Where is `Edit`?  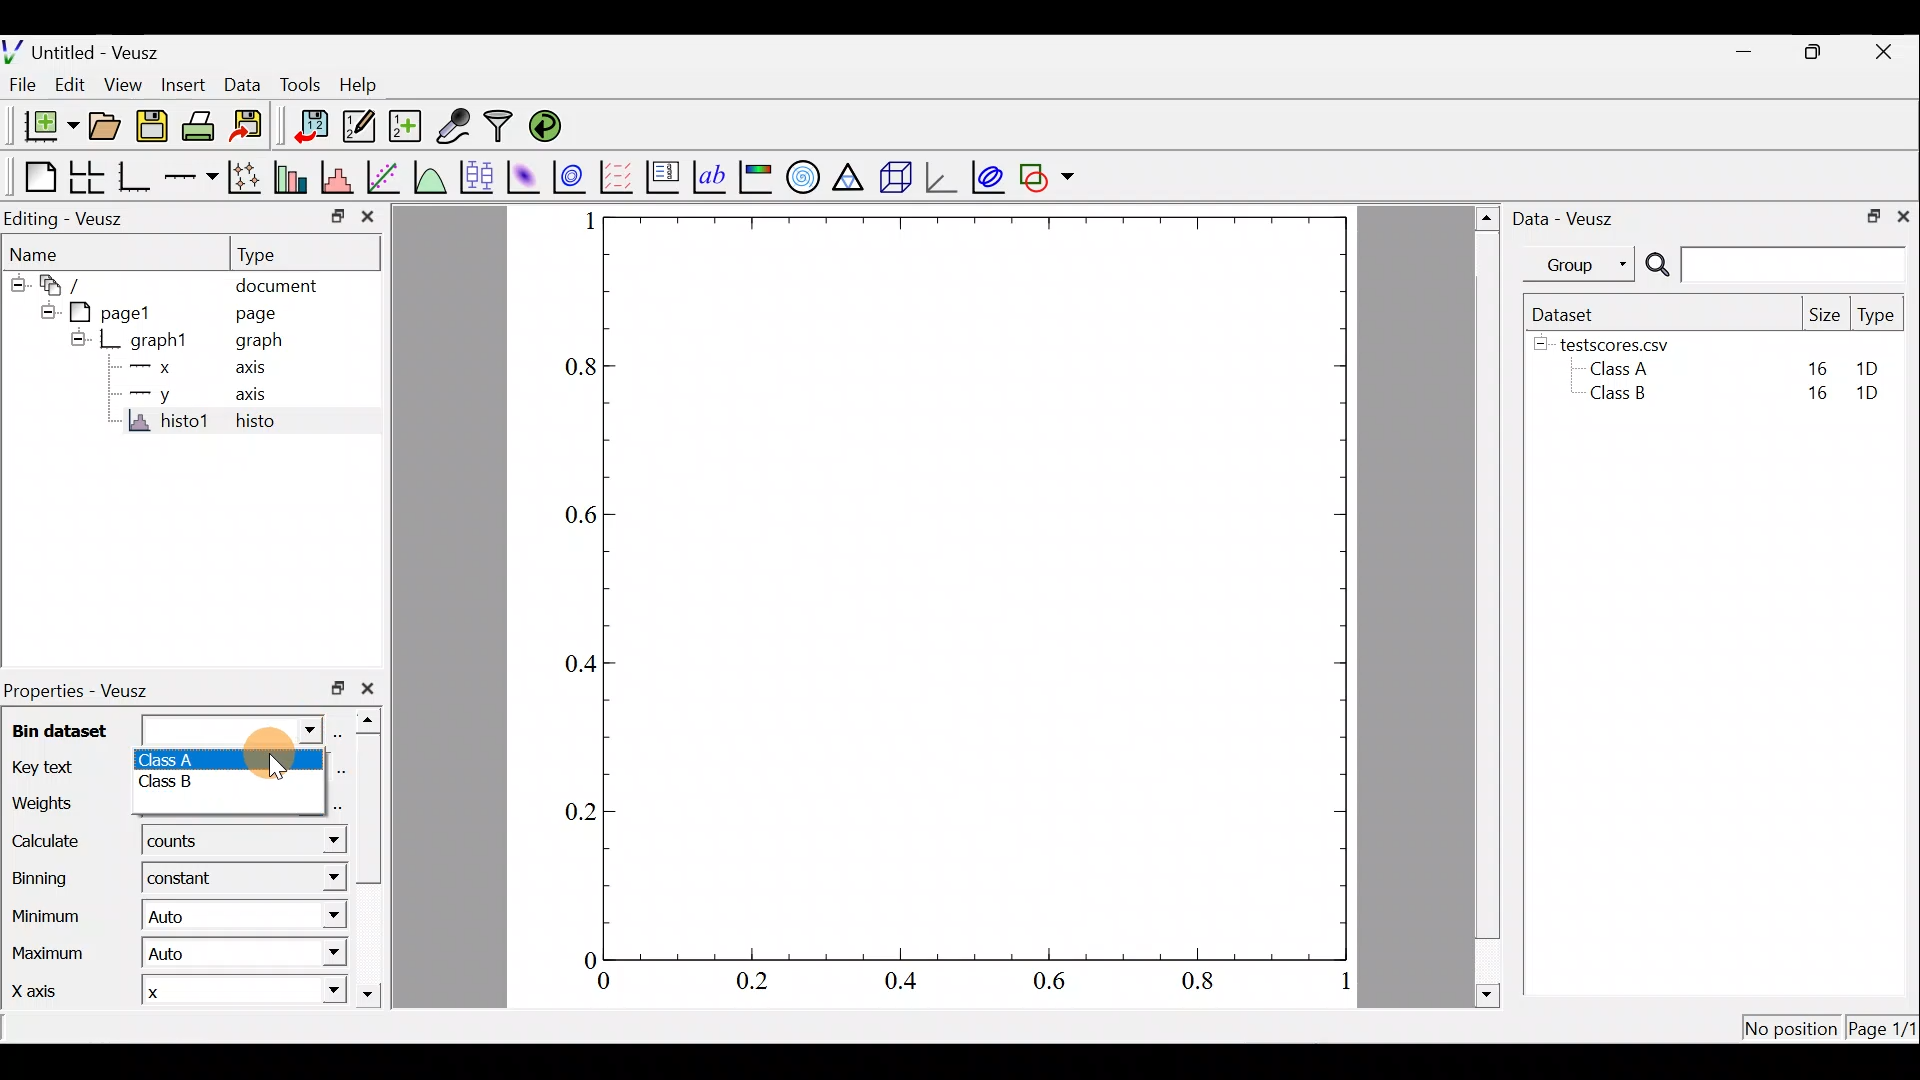
Edit is located at coordinates (74, 85).